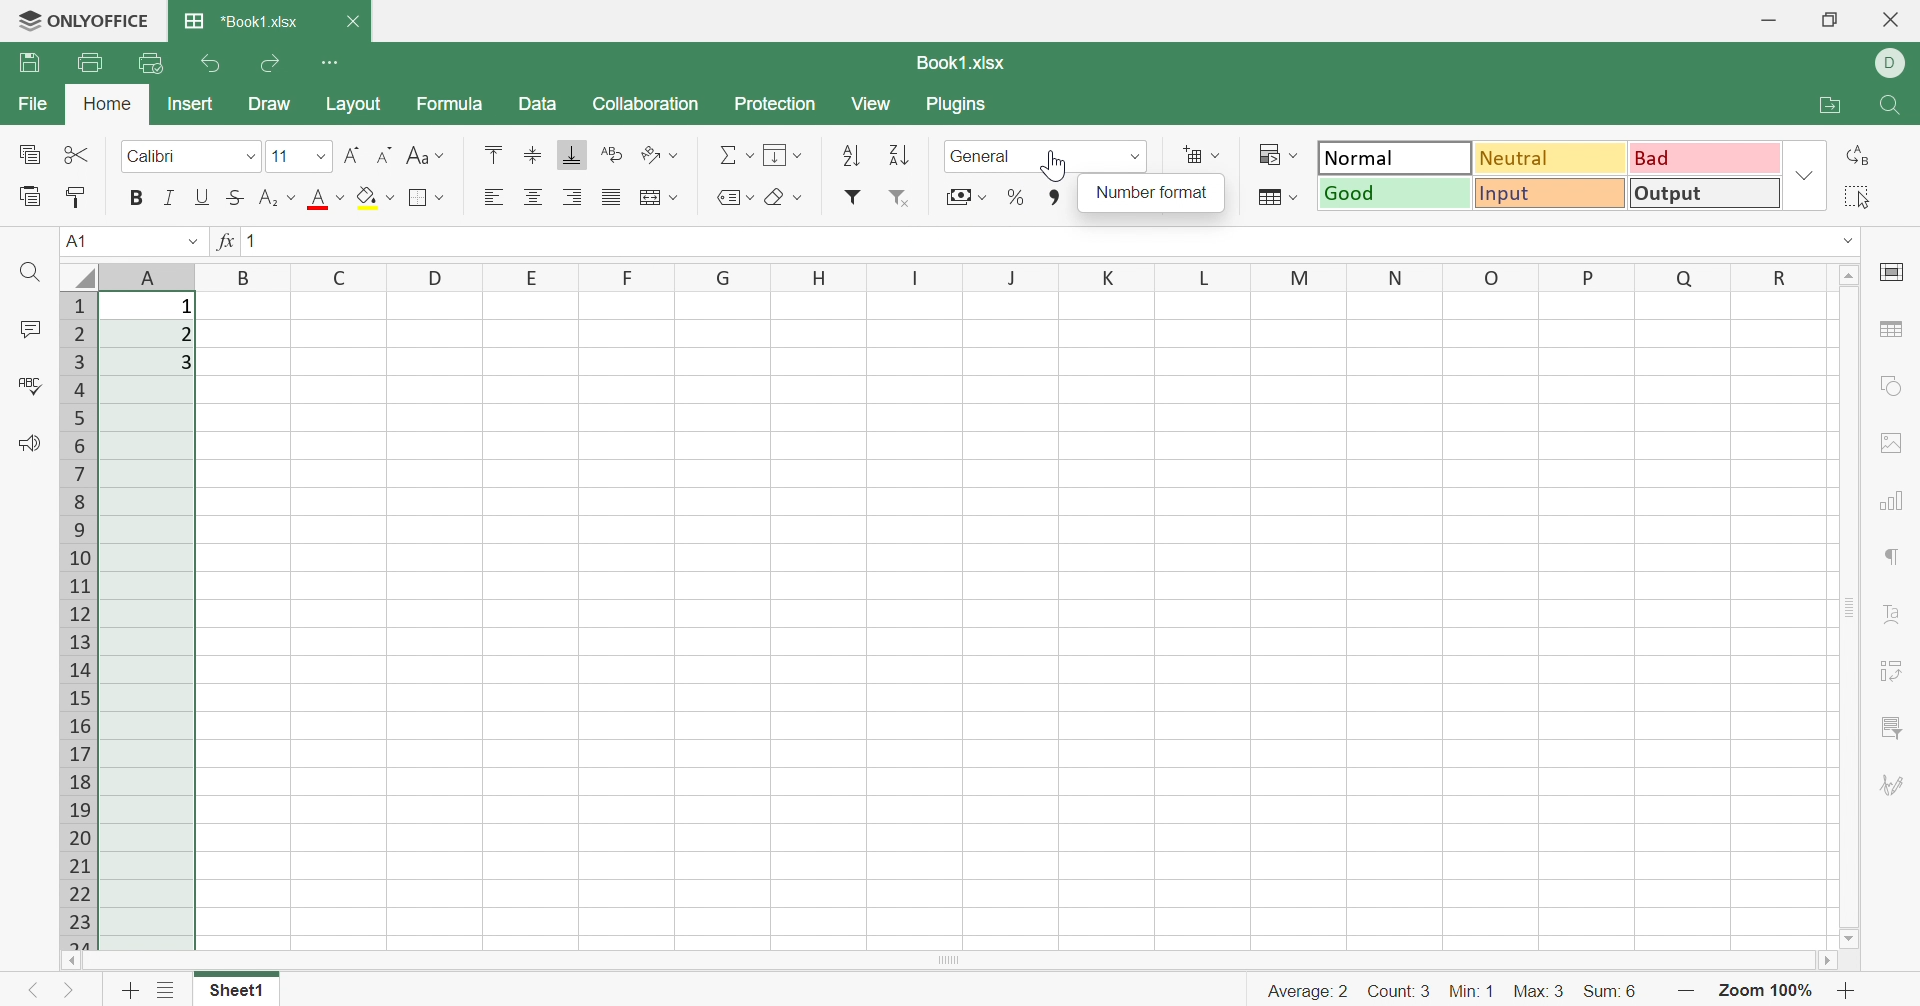  Describe the element at coordinates (1054, 165) in the screenshot. I see `Cursor` at that location.